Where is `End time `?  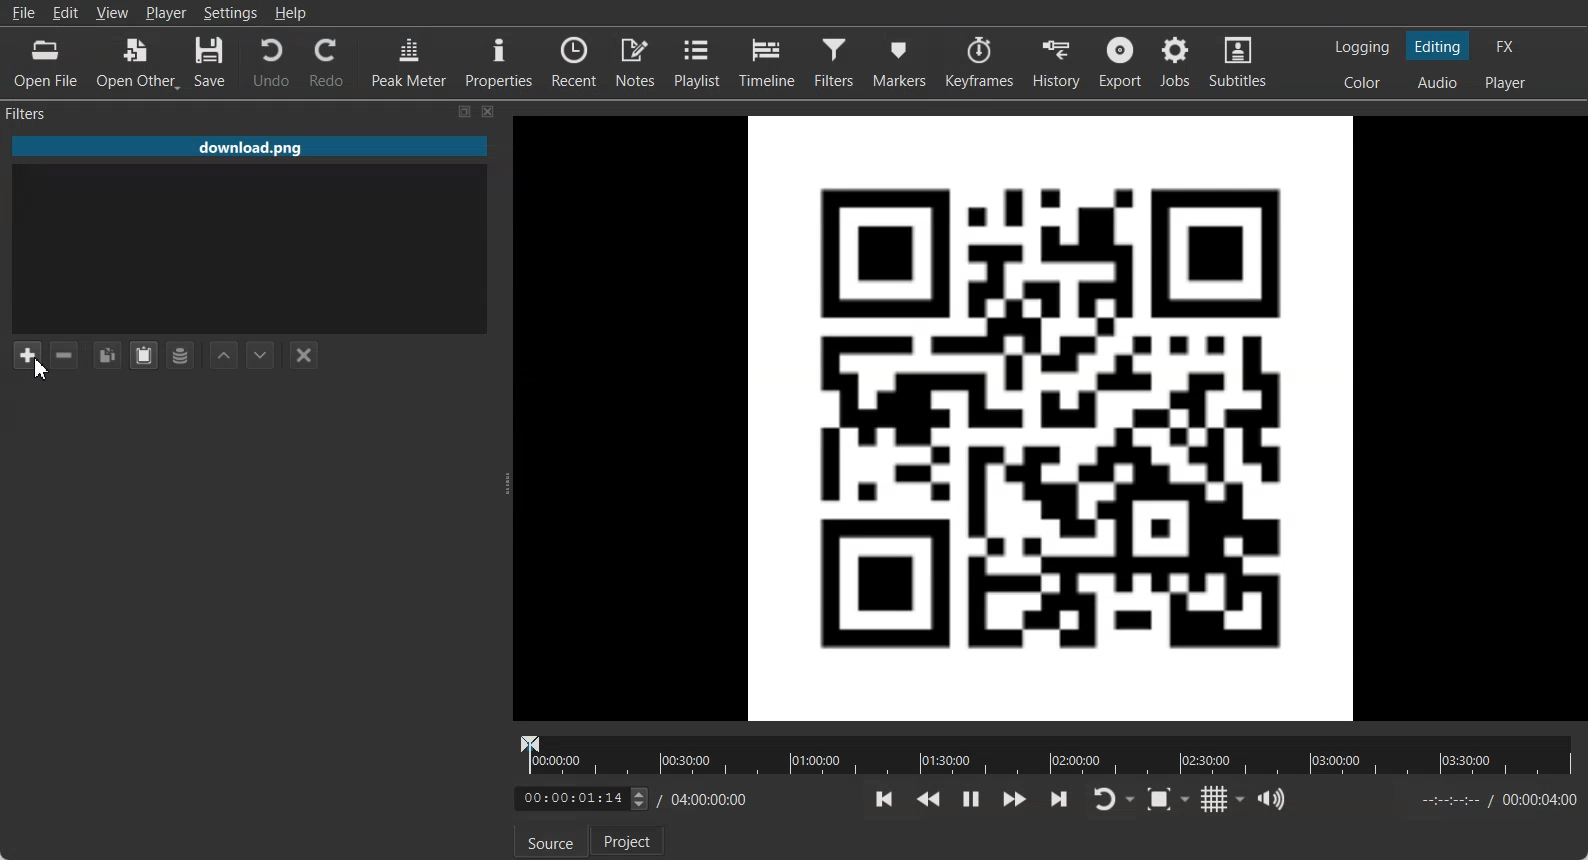 End time  is located at coordinates (1494, 800).